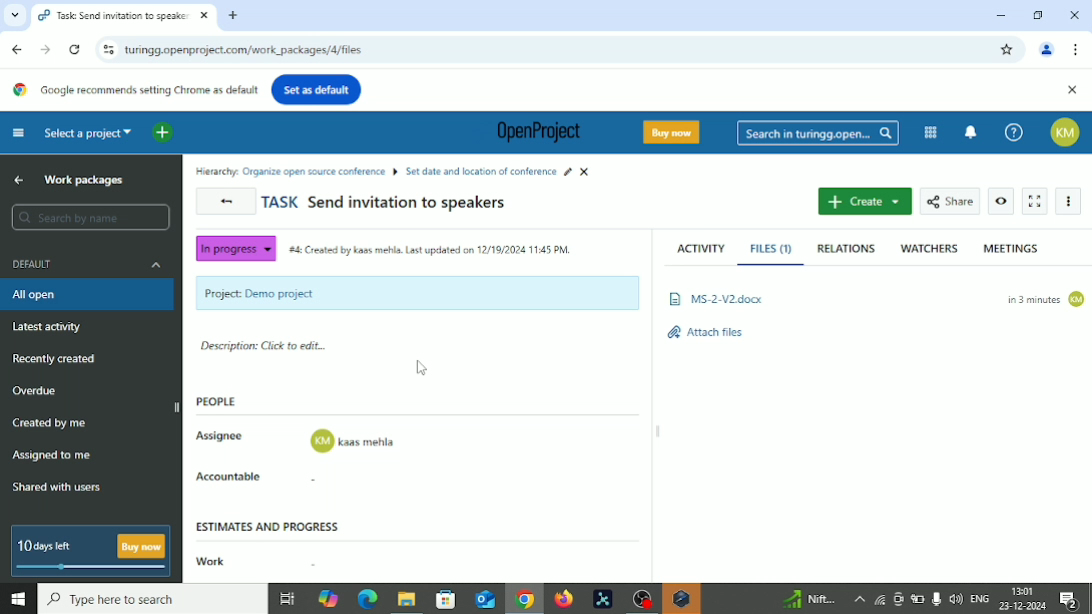 This screenshot has height=614, width=1092. Describe the element at coordinates (266, 348) in the screenshot. I see `Description` at that location.